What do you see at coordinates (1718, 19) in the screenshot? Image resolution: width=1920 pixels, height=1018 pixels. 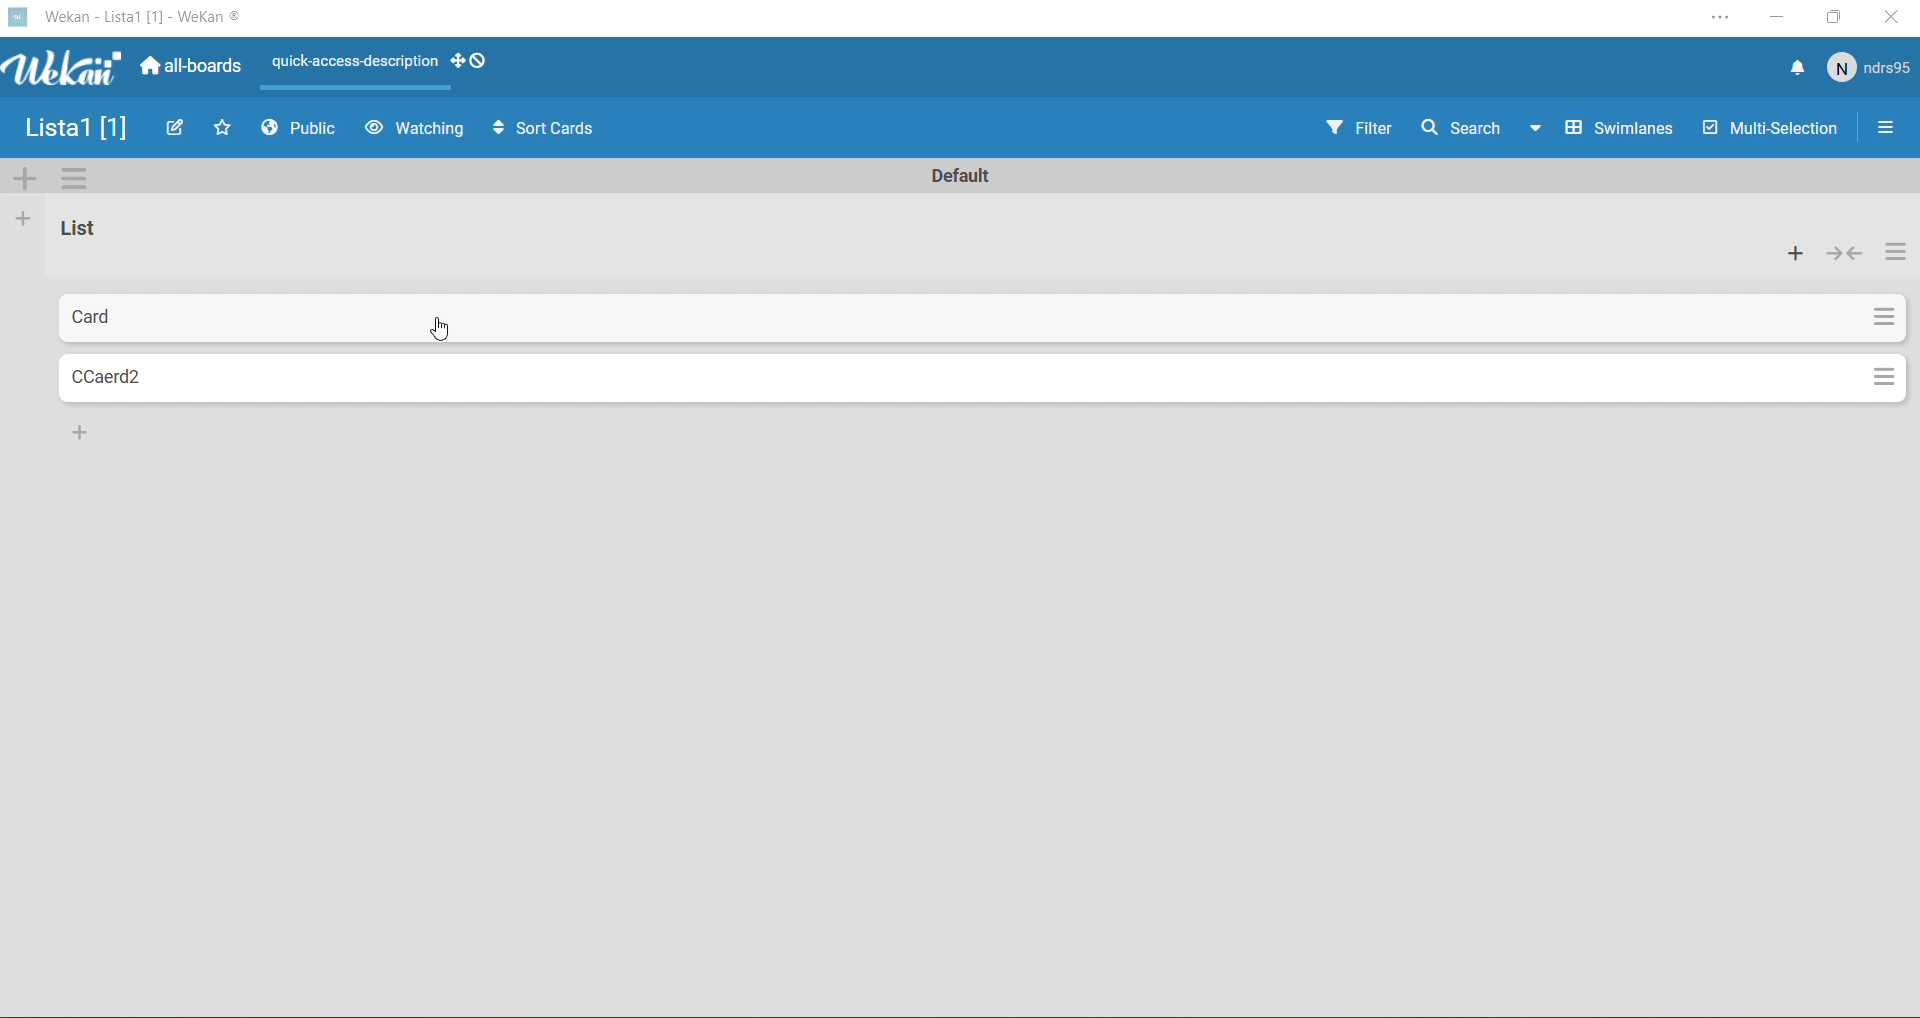 I see `Settings and more` at bounding box center [1718, 19].